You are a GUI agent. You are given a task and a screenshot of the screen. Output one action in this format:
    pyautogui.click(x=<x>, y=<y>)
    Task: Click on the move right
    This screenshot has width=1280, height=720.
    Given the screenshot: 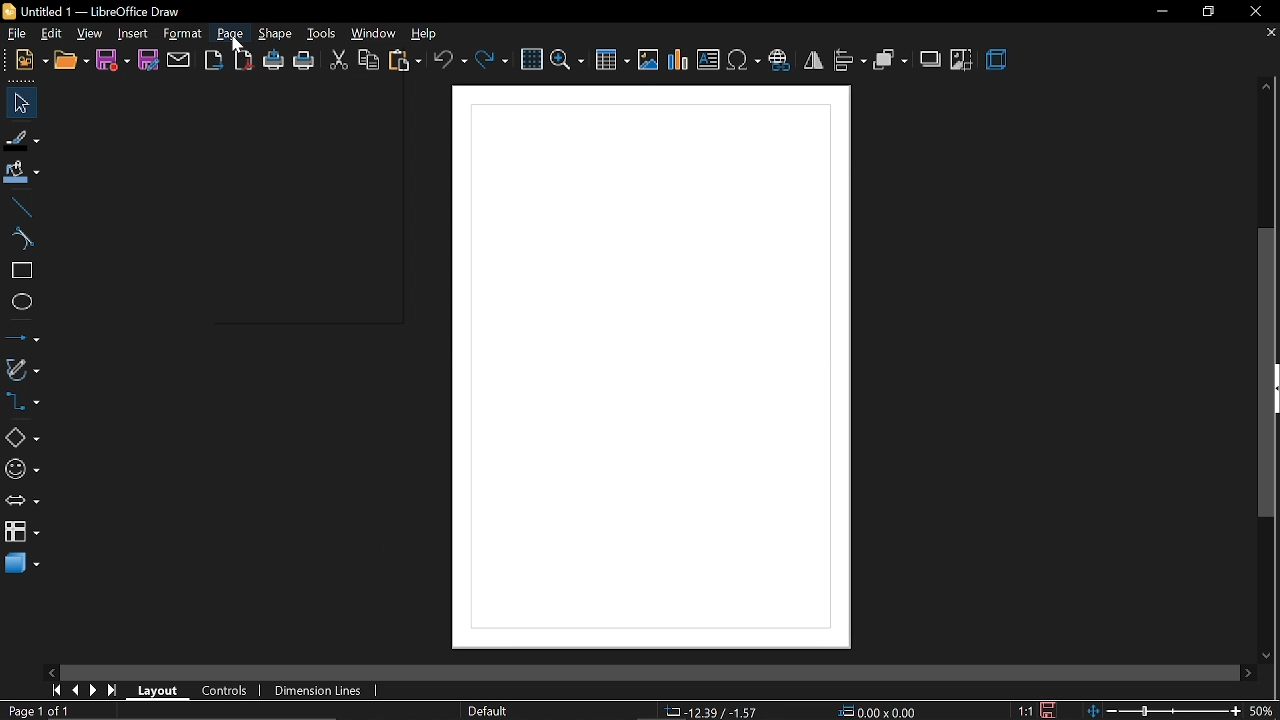 What is the action you would take?
    pyautogui.click(x=1246, y=671)
    